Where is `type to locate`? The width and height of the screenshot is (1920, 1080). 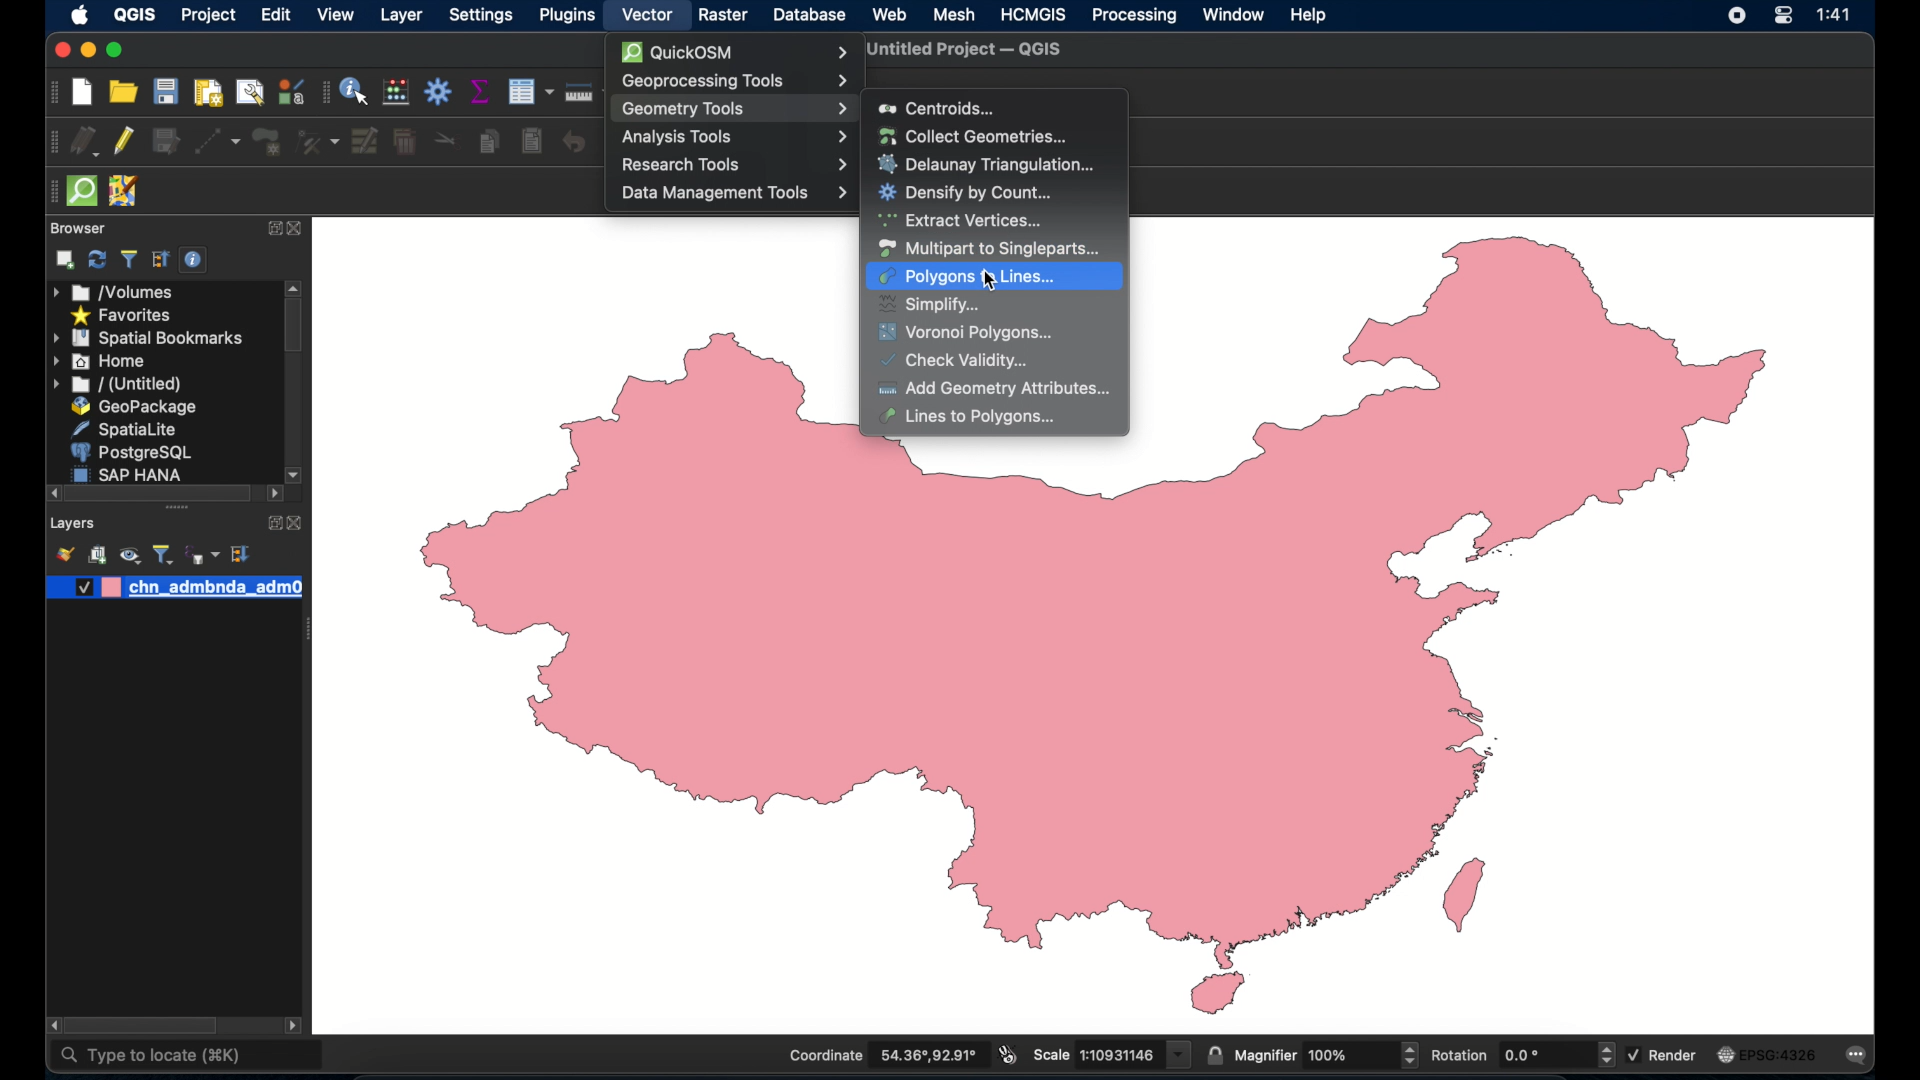
type to locate is located at coordinates (150, 1059).